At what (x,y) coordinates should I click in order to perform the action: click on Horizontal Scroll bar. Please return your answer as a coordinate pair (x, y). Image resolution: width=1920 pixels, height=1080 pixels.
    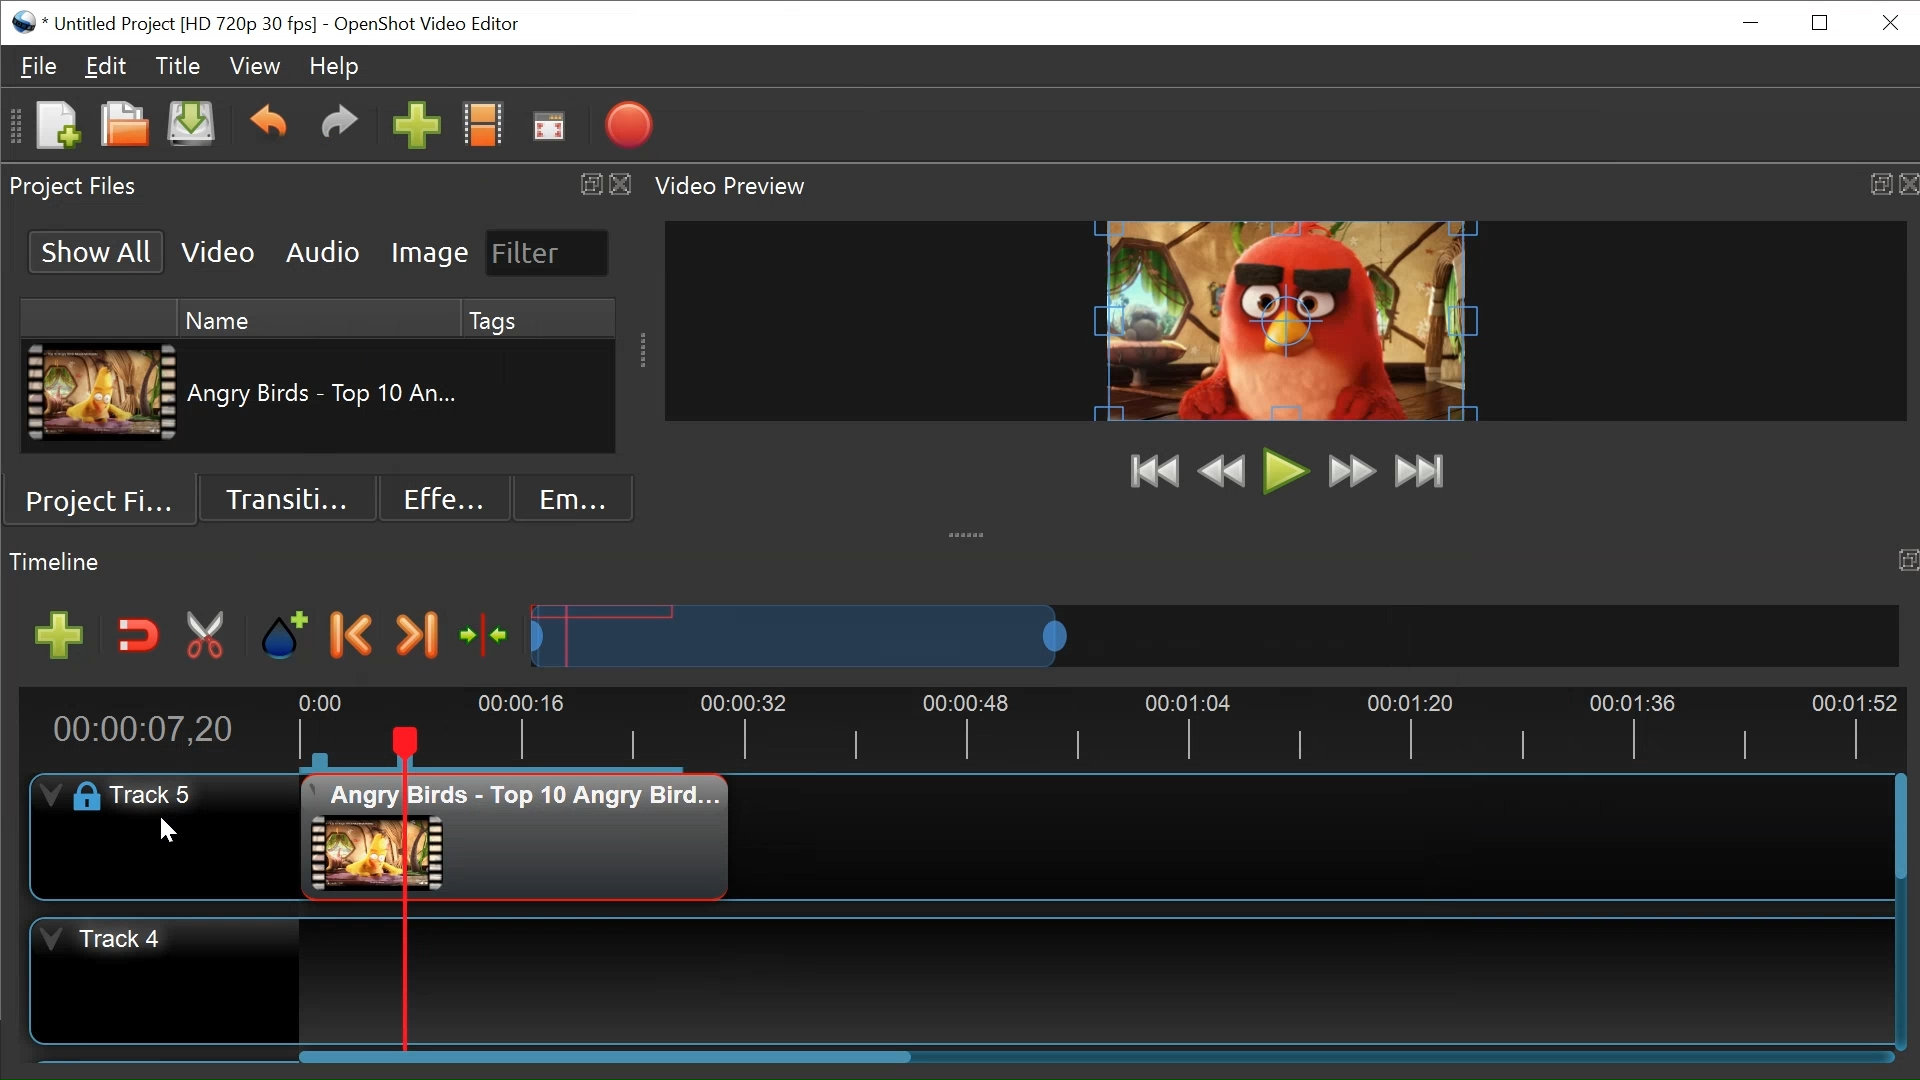
    Looking at the image, I should click on (603, 1057).